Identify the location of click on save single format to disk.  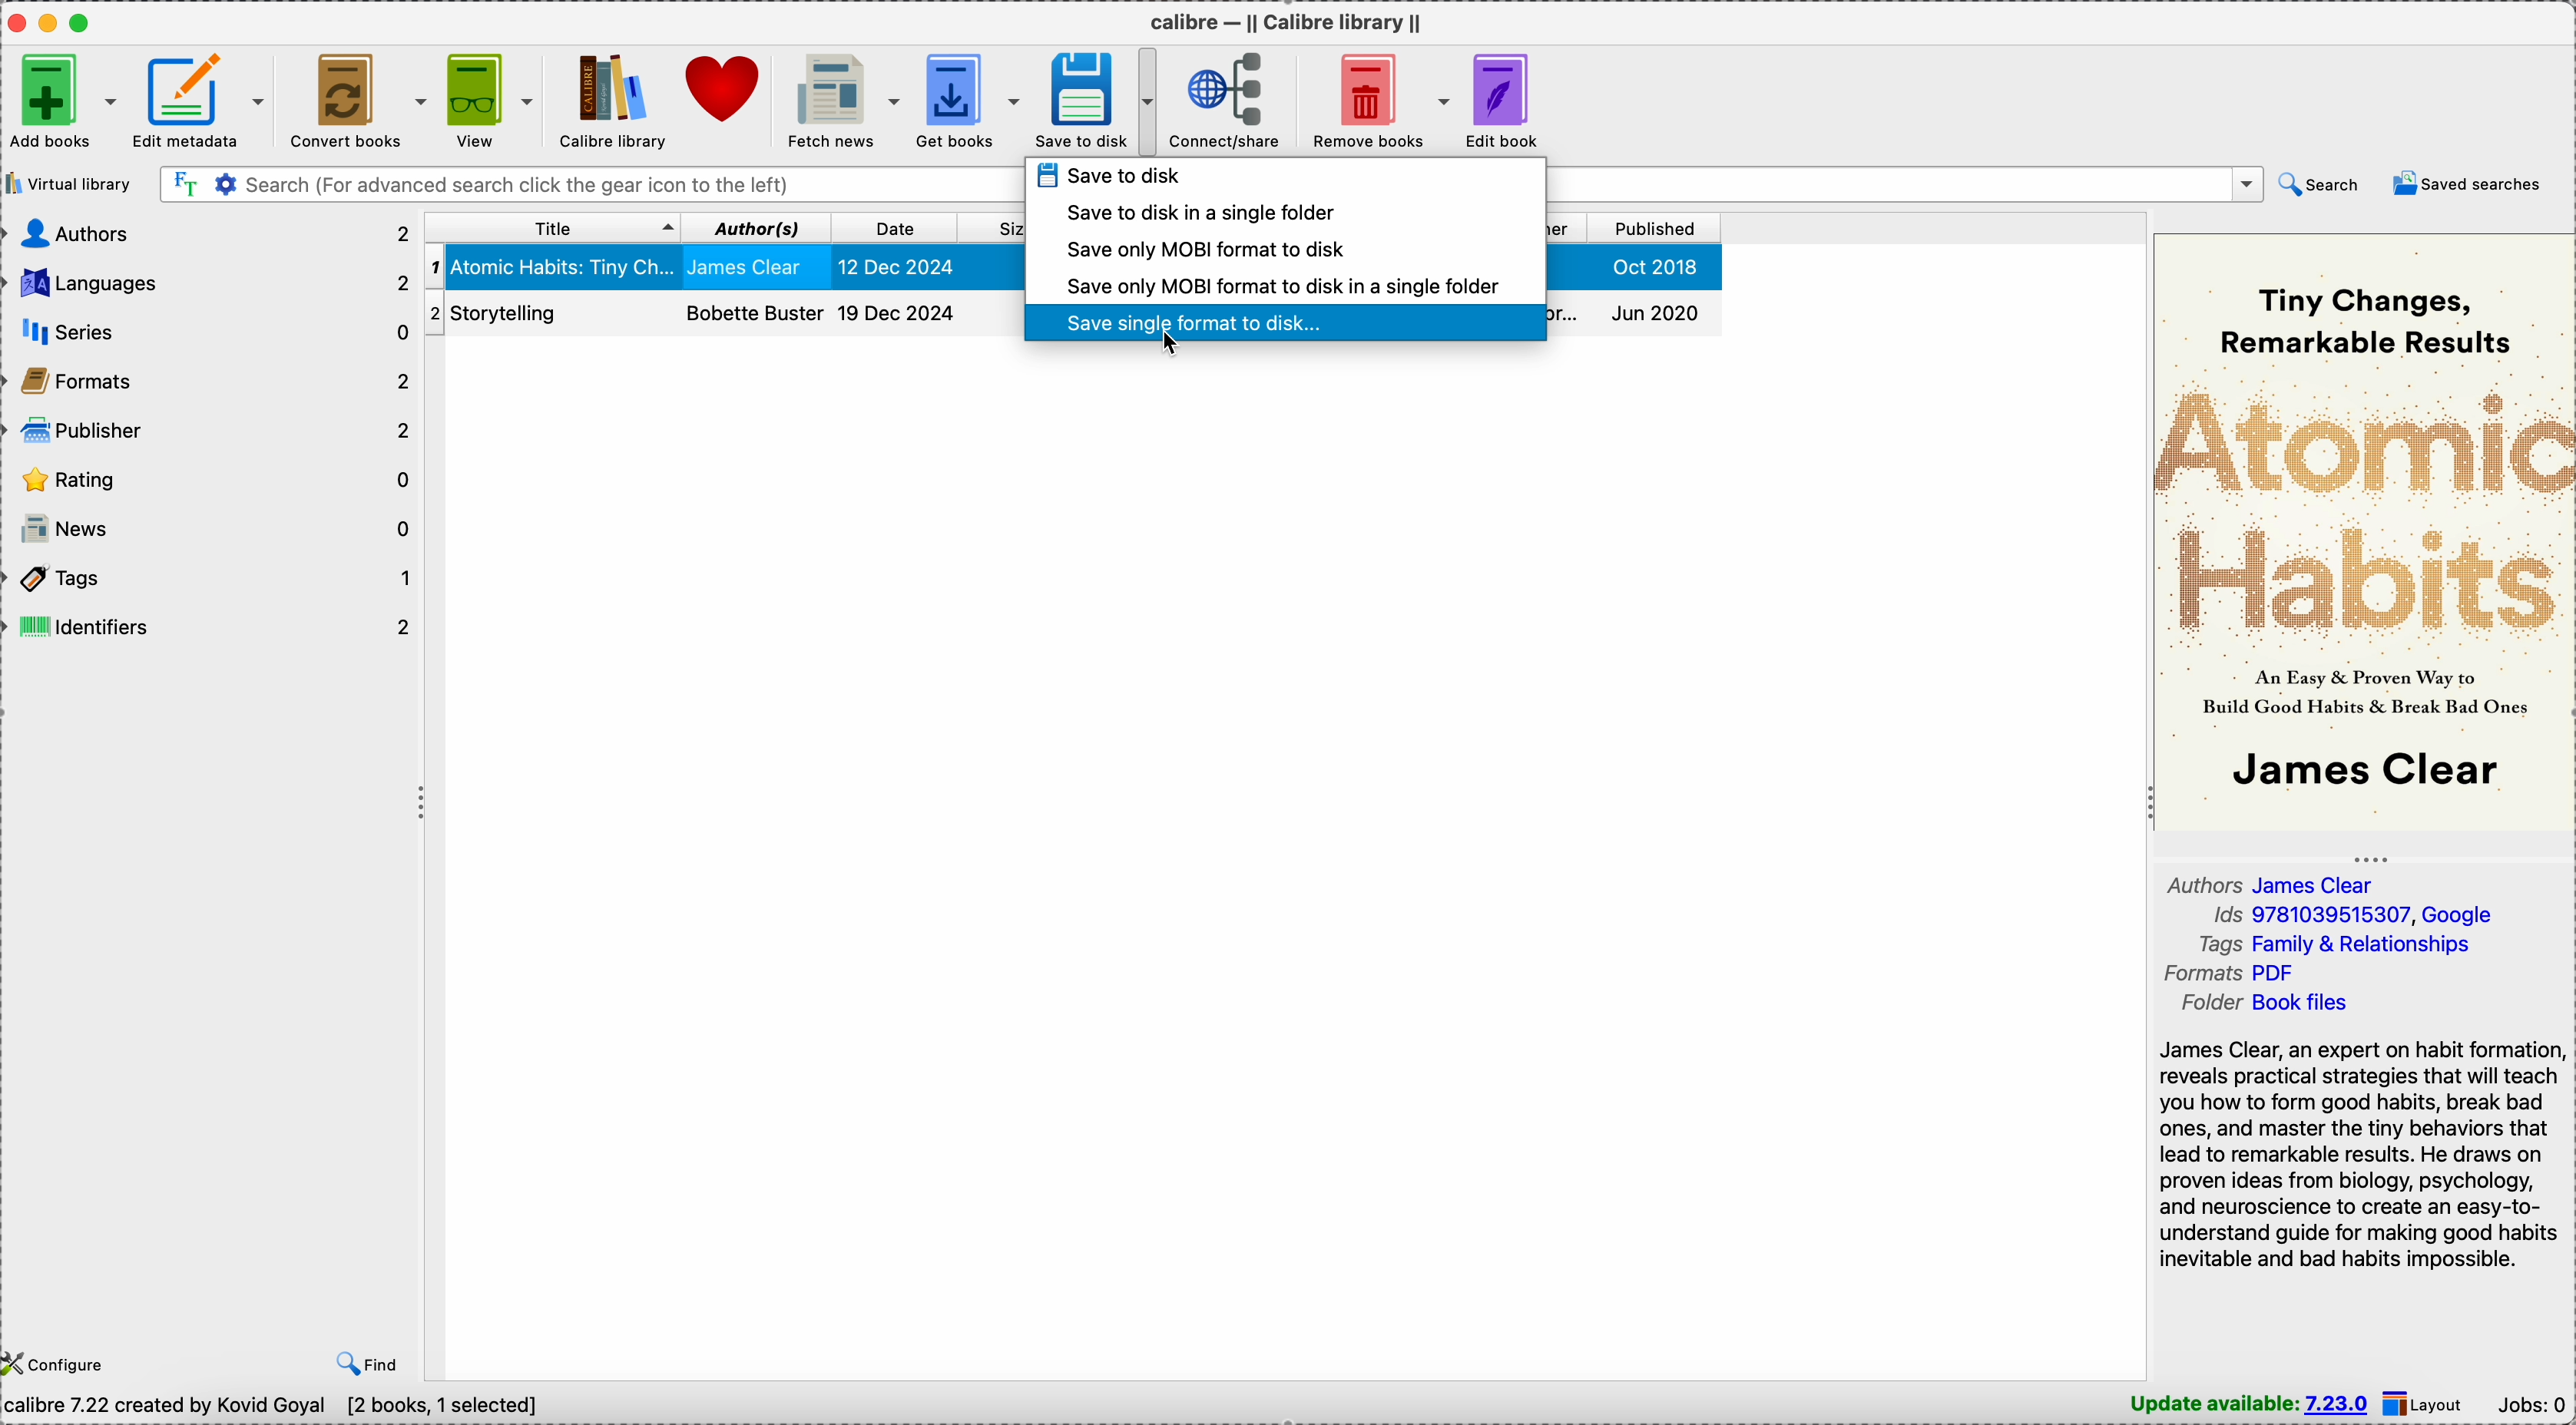
(1286, 322).